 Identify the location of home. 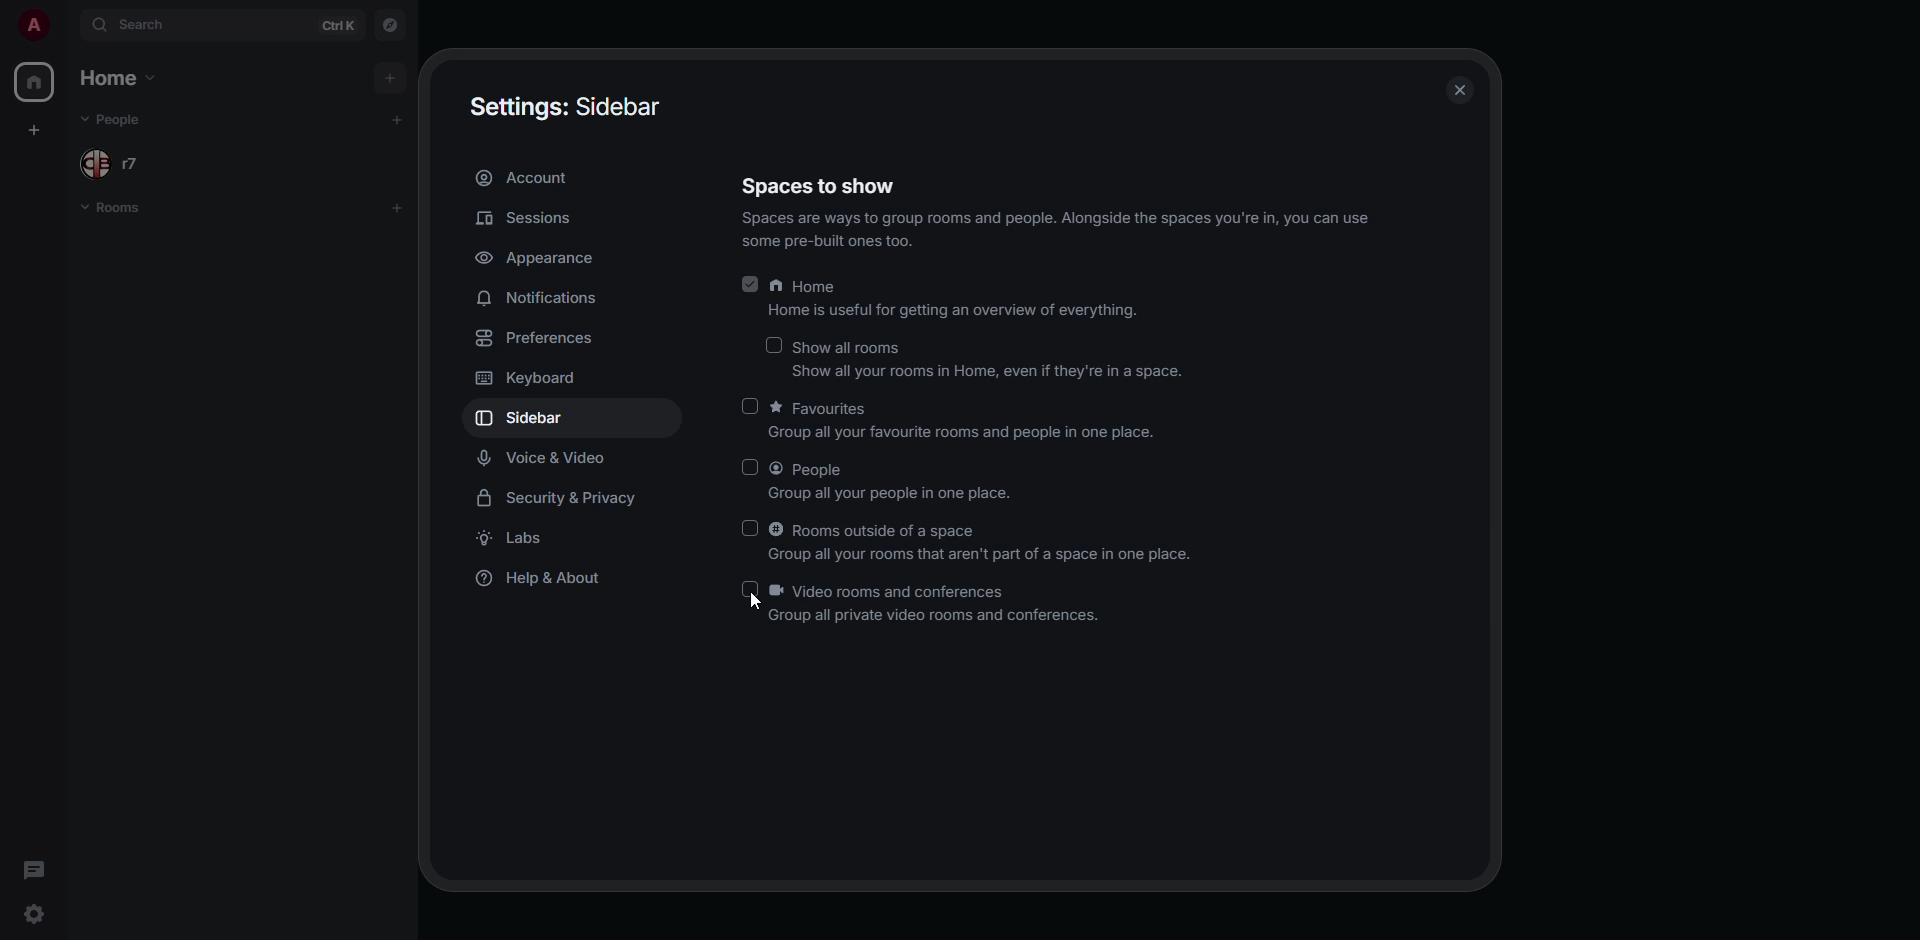
(960, 298).